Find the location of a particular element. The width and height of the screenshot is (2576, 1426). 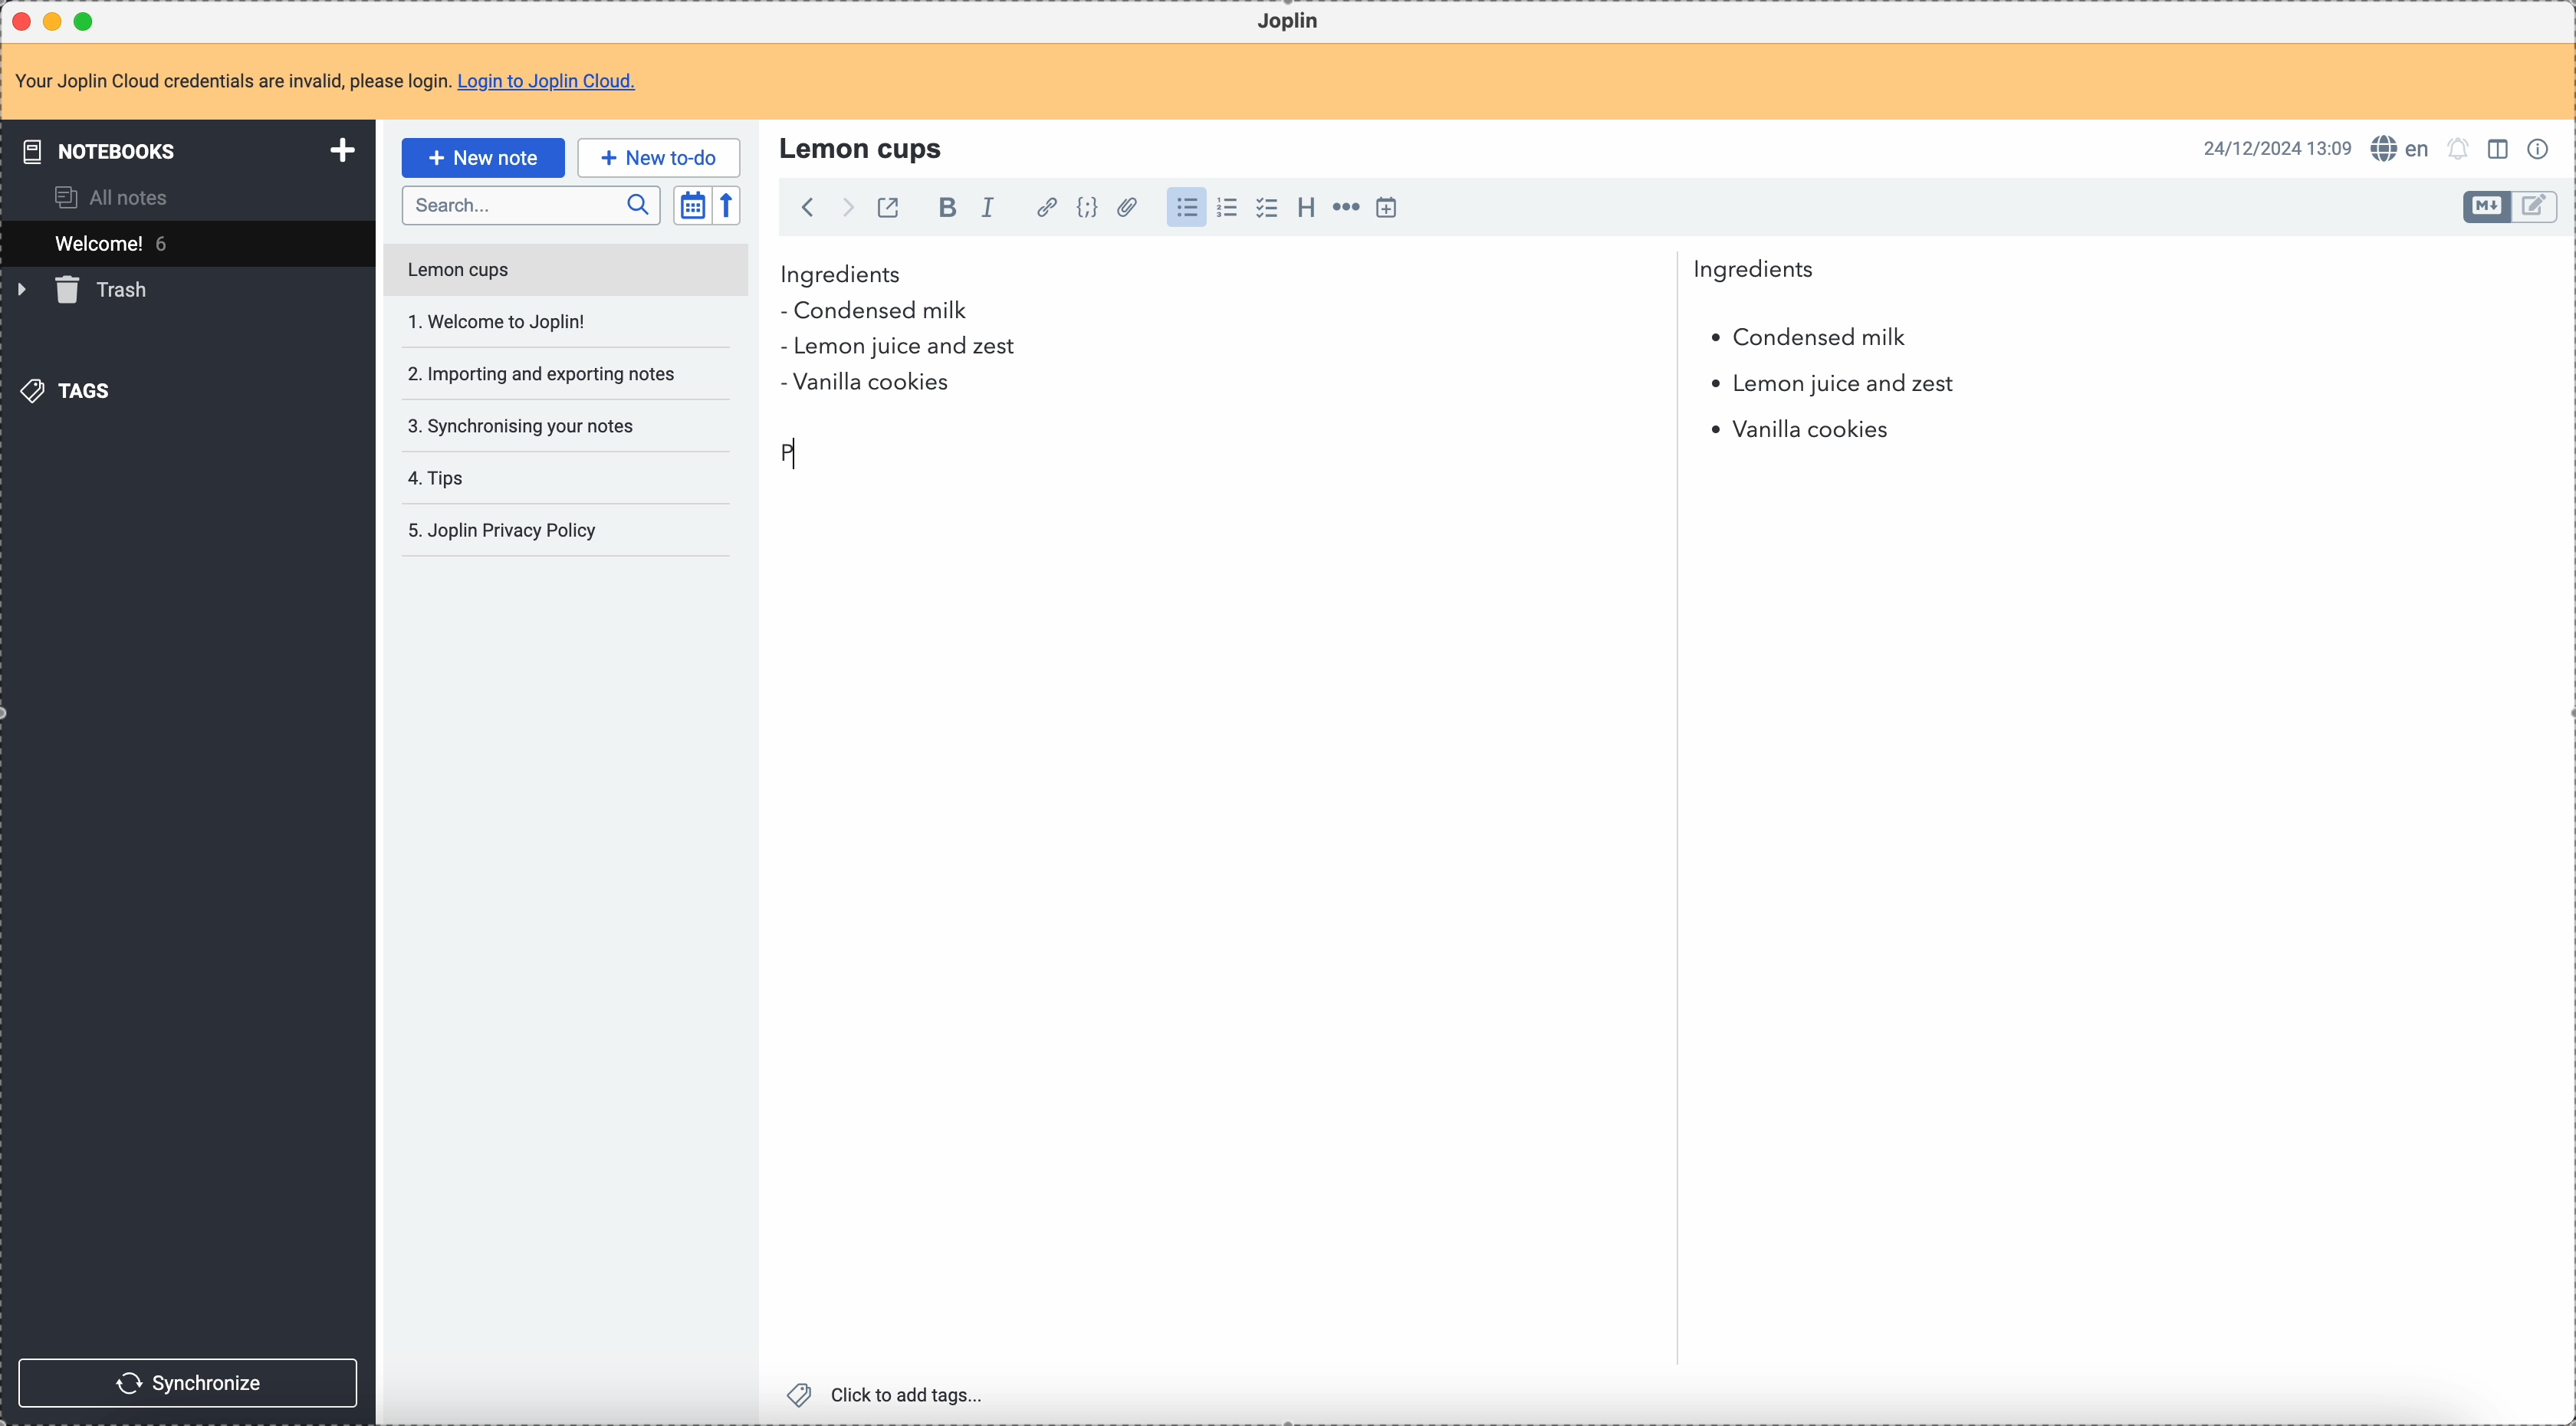

welcome to Joplin! is located at coordinates (499, 321).